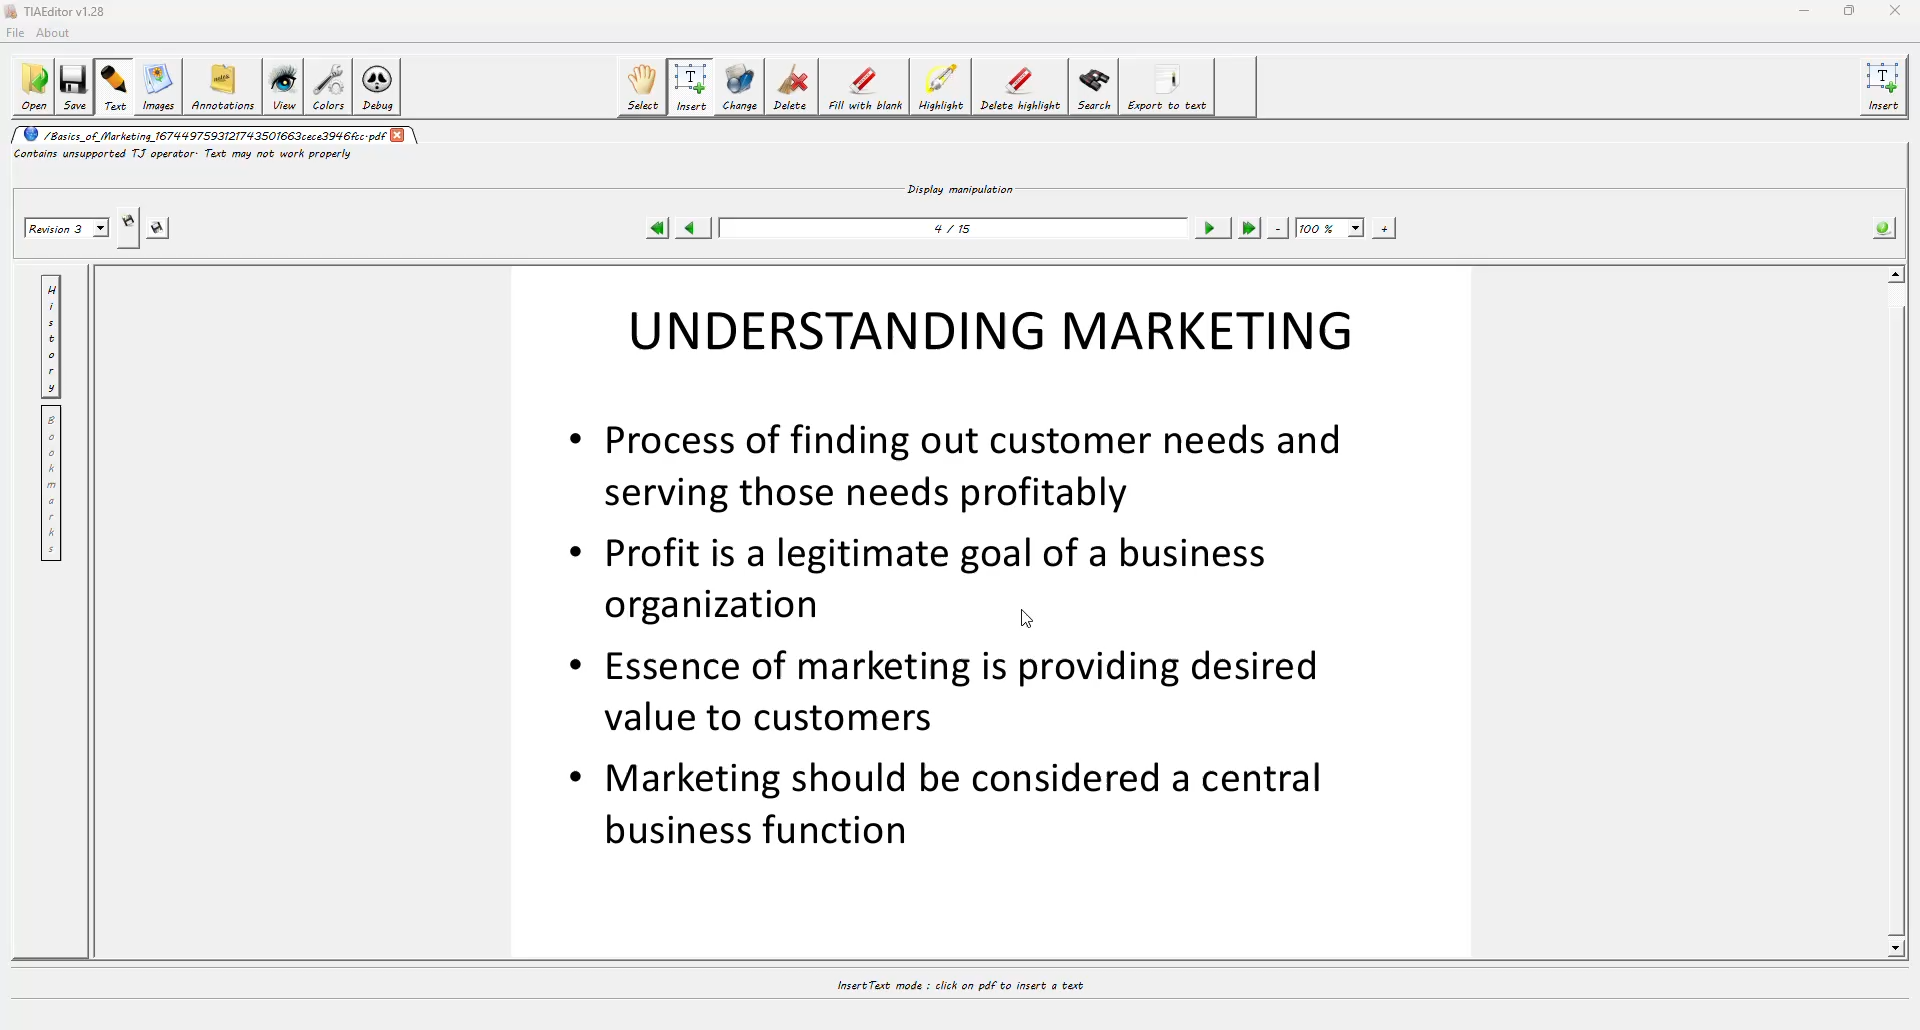 Image resolution: width=1920 pixels, height=1030 pixels. What do you see at coordinates (1022, 88) in the screenshot?
I see `delete highlight` at bounding box center [1022, 88].